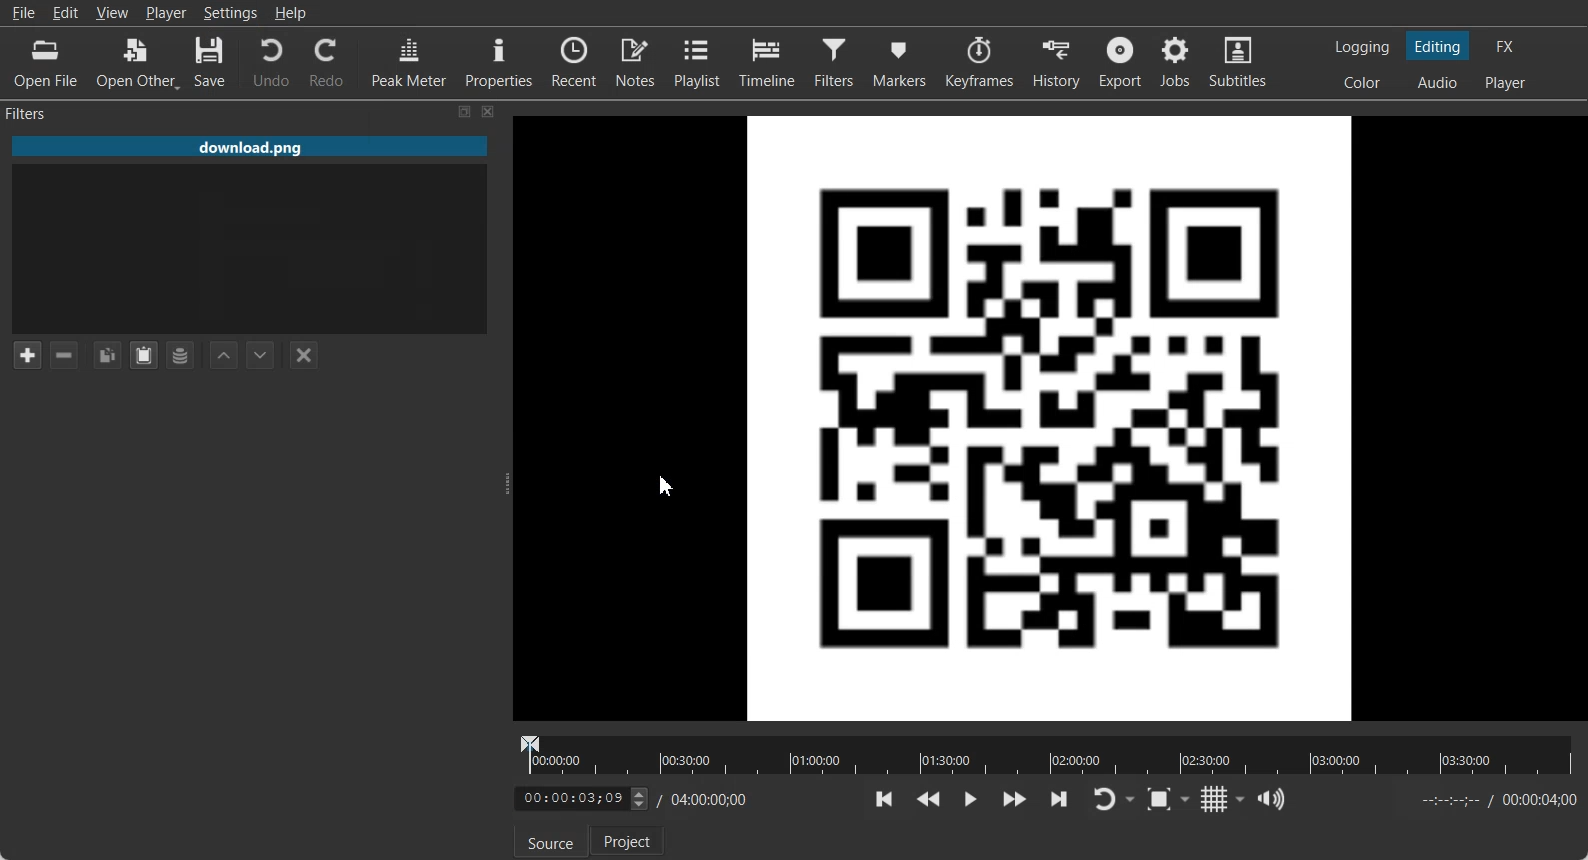 This screenshot has height=860, width=1588. I want to click on Project, so click(627, 840).